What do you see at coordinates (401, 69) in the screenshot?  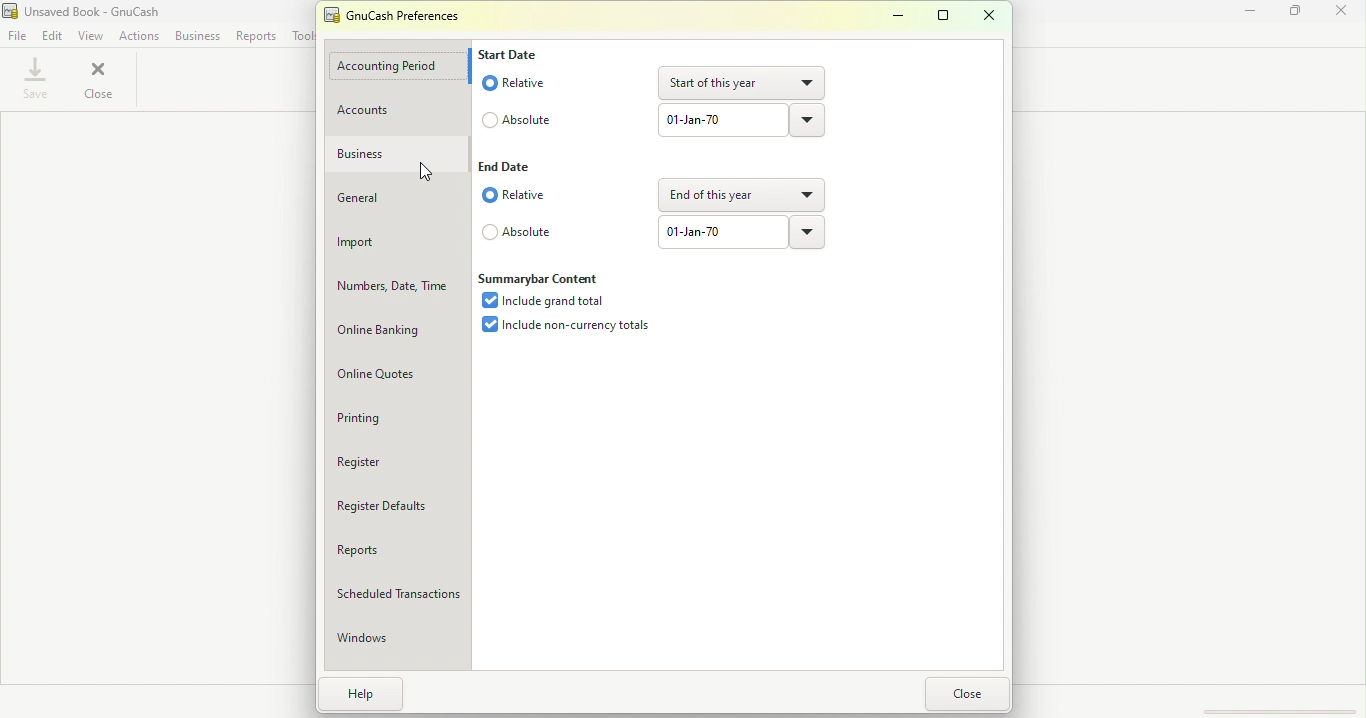 I see `Accounting period` at bounding box center [401, 69].